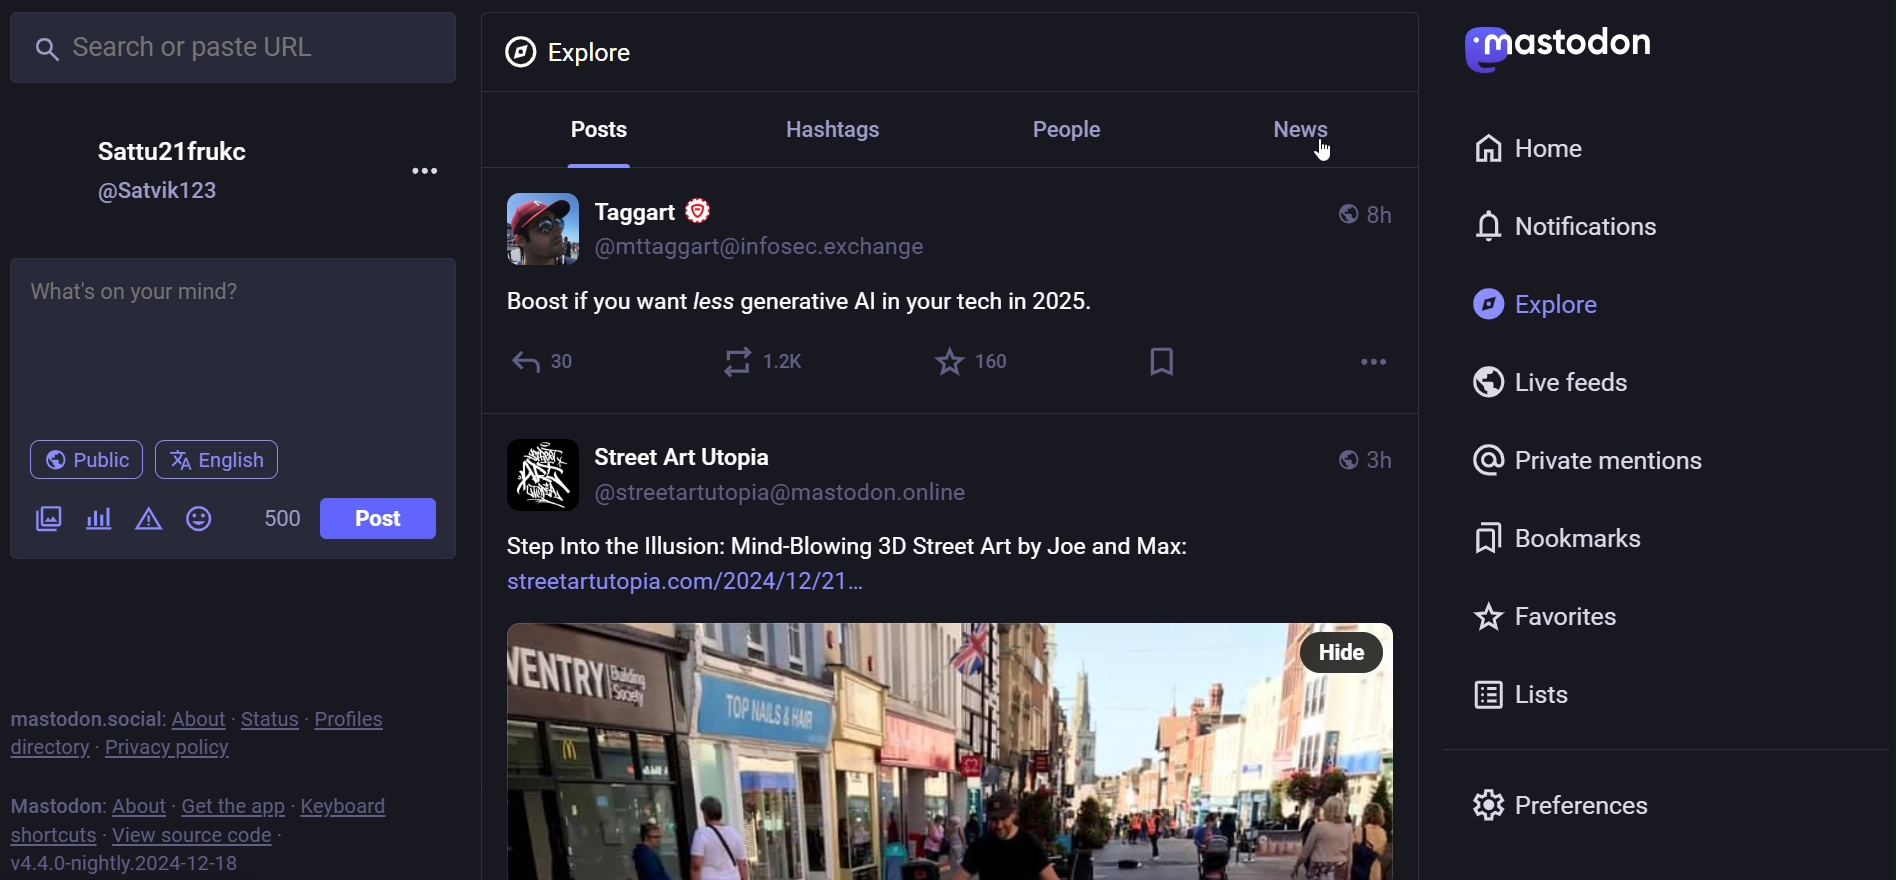 The width and height of the screenshot is (1896, 880). What do you see at coordinates (238, 341) in the screenshot?
I see `Whats on your mind` at bounding box center [238, 341].